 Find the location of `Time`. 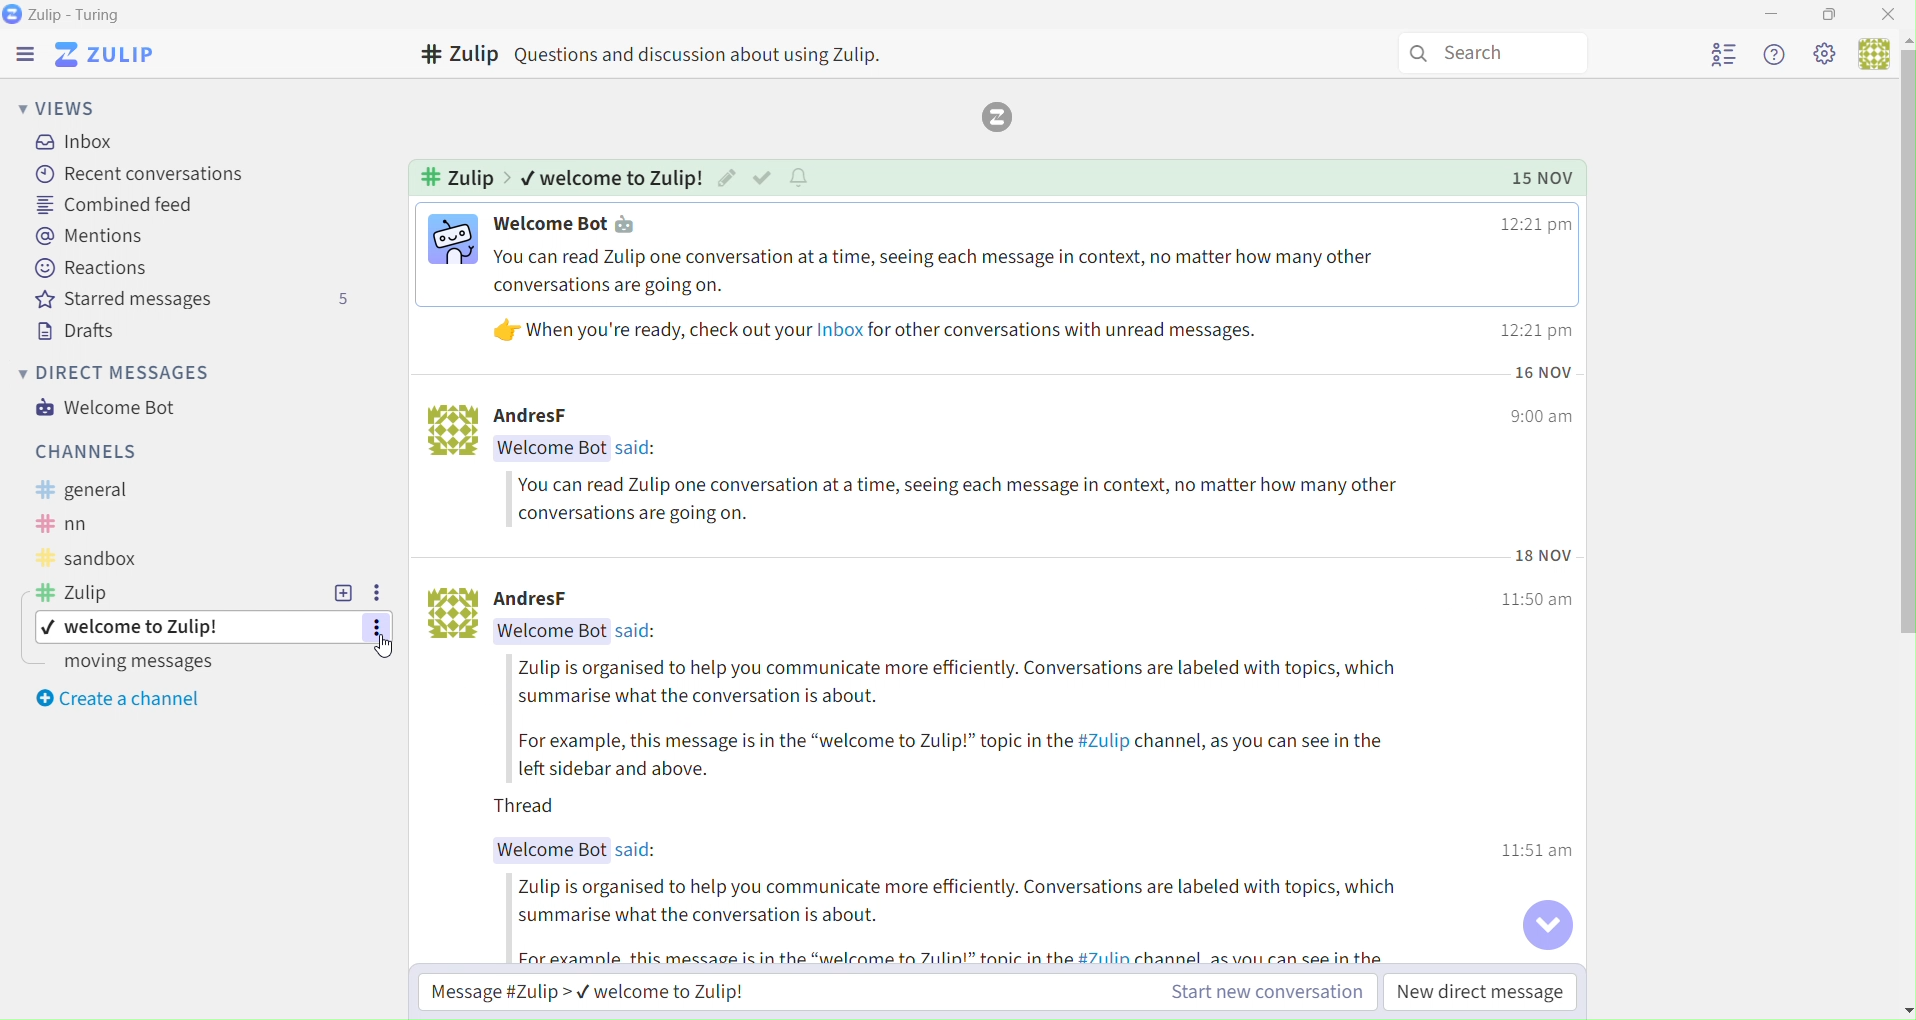

Time is located at coordinates (1538, 330).